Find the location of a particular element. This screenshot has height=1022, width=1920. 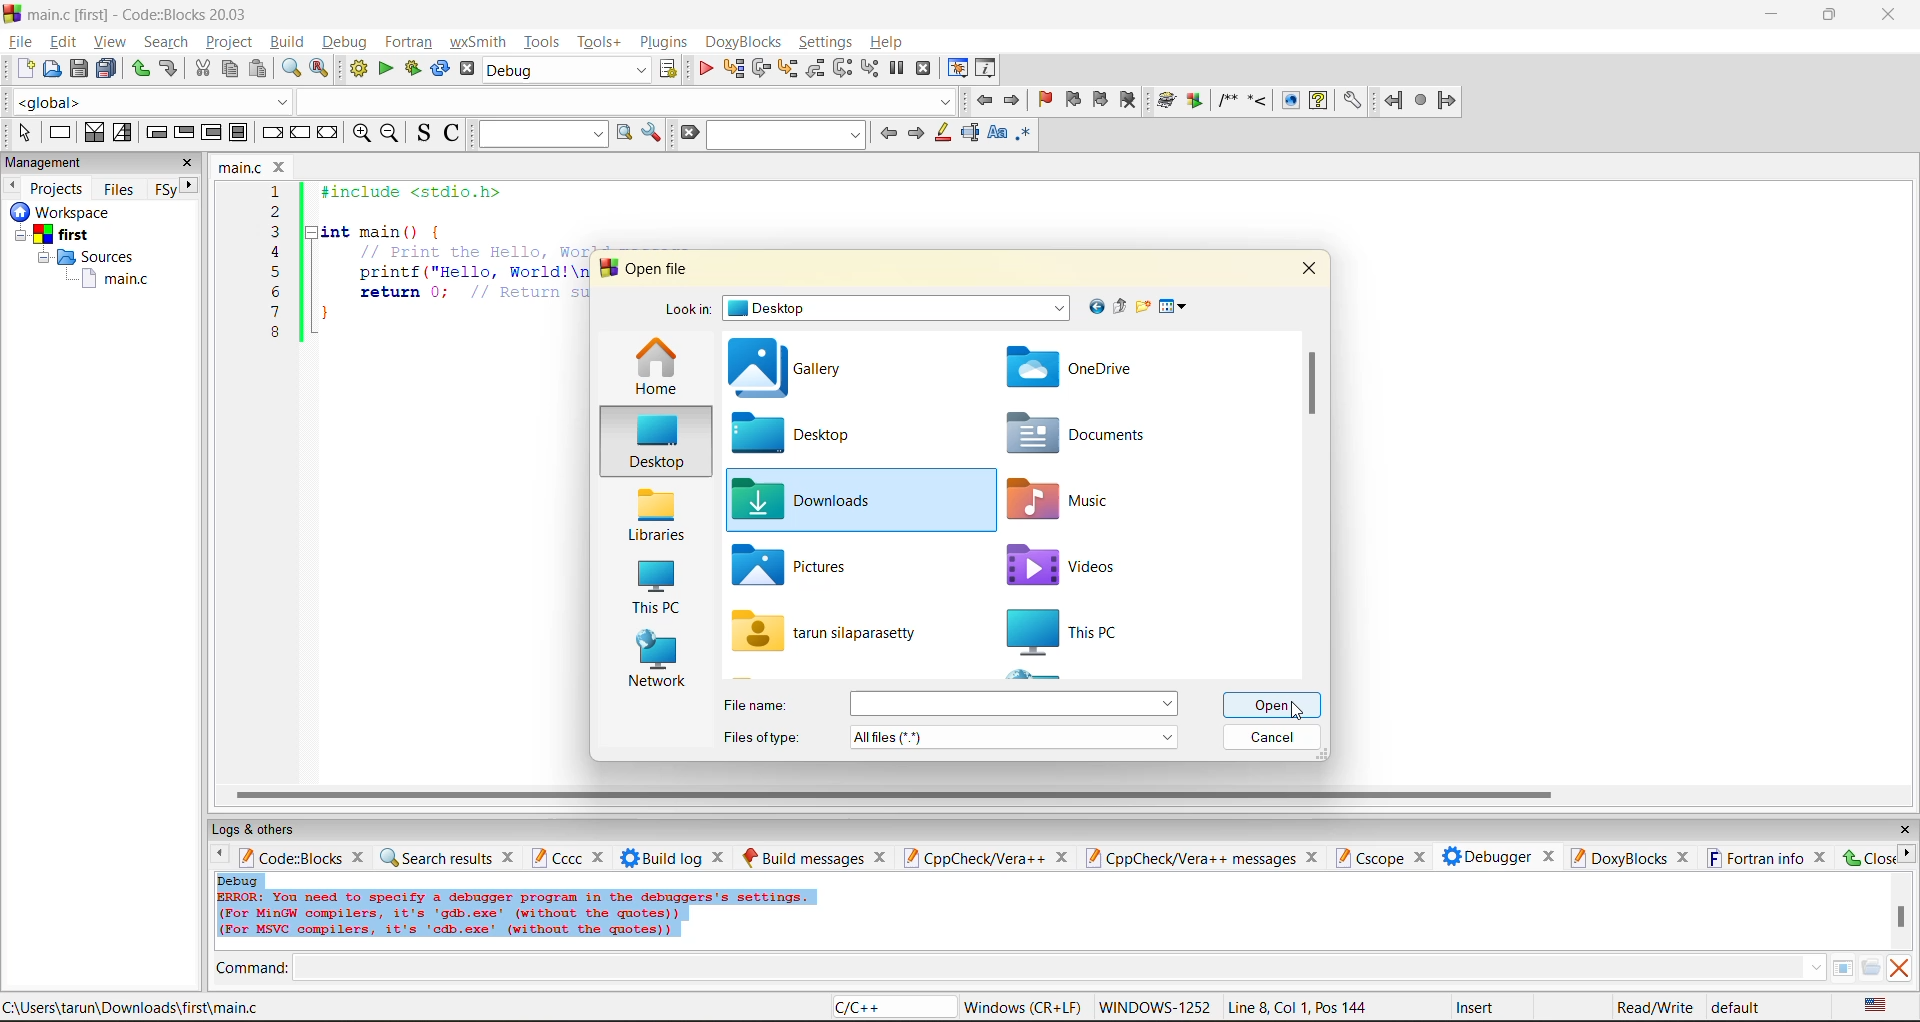

toggle comments is located at coordinates (454, 132).